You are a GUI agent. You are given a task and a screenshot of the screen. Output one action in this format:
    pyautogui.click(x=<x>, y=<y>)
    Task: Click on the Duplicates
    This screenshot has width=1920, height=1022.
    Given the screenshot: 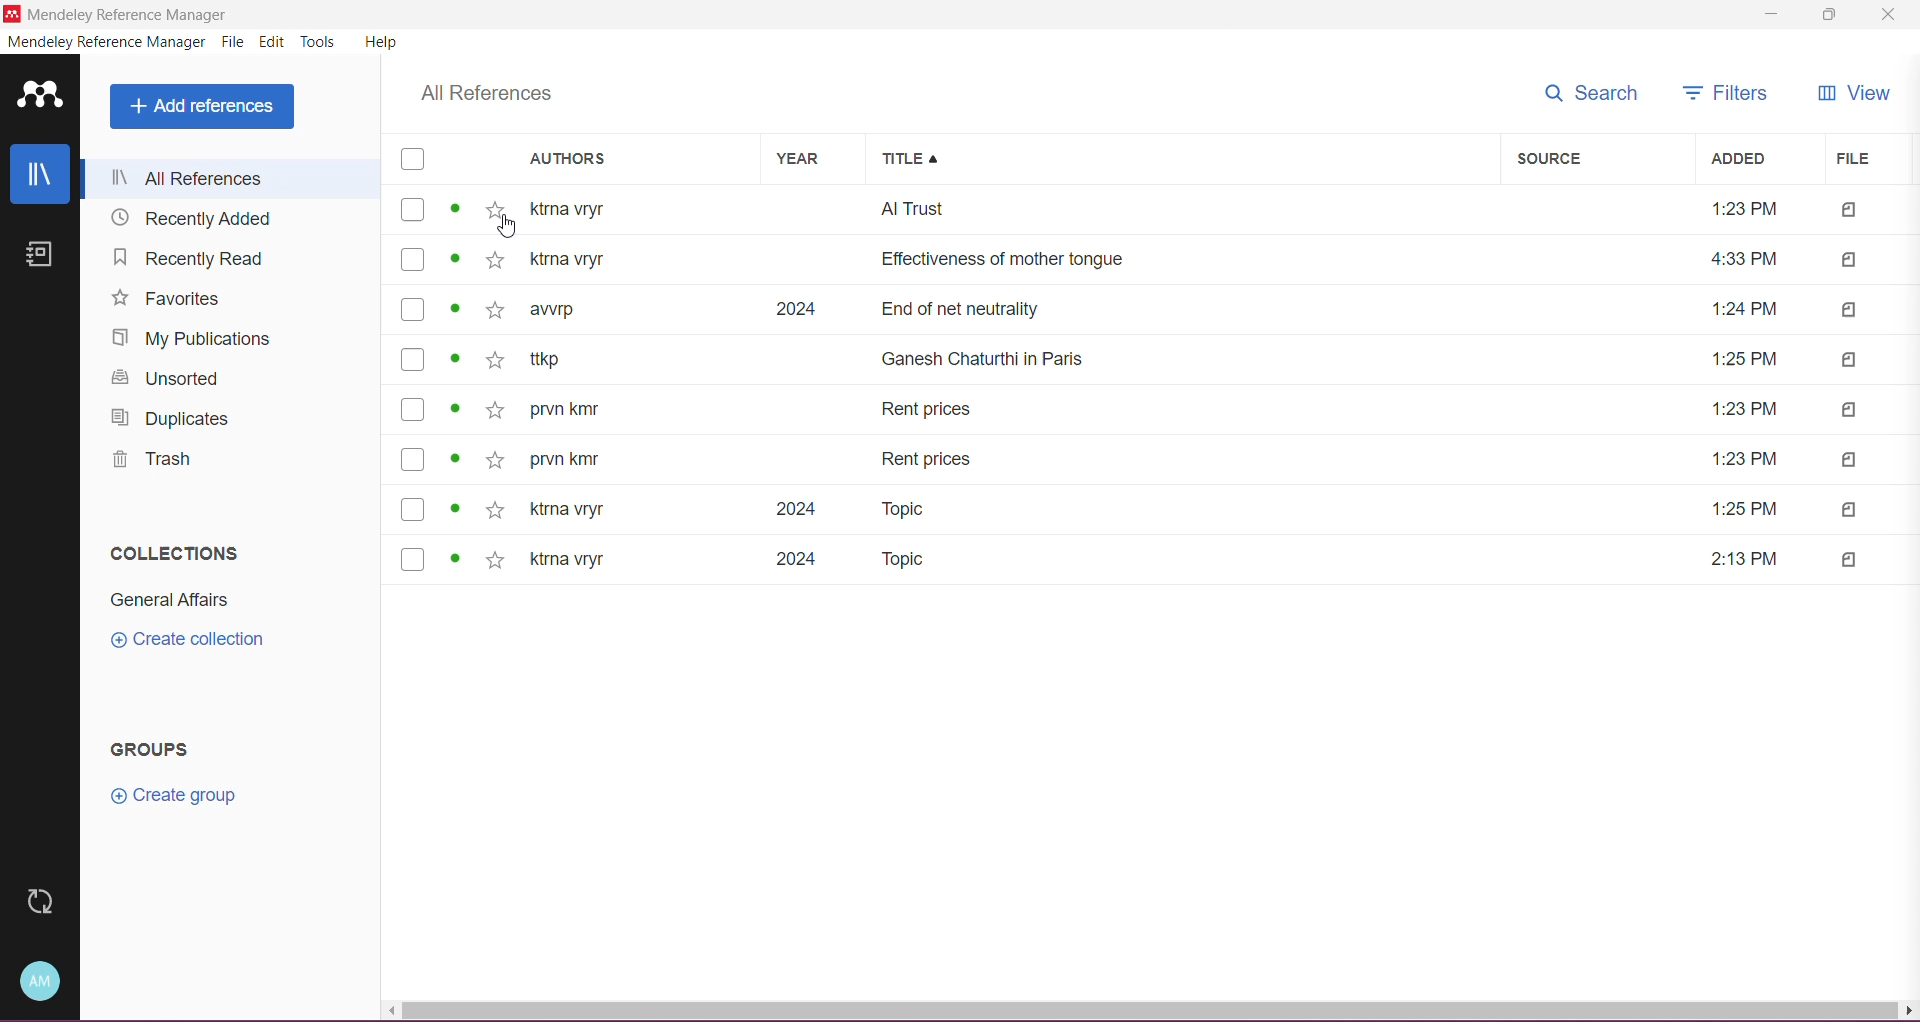 What is the action you would take?
    pyautogui.click(x=168, y=421)
    